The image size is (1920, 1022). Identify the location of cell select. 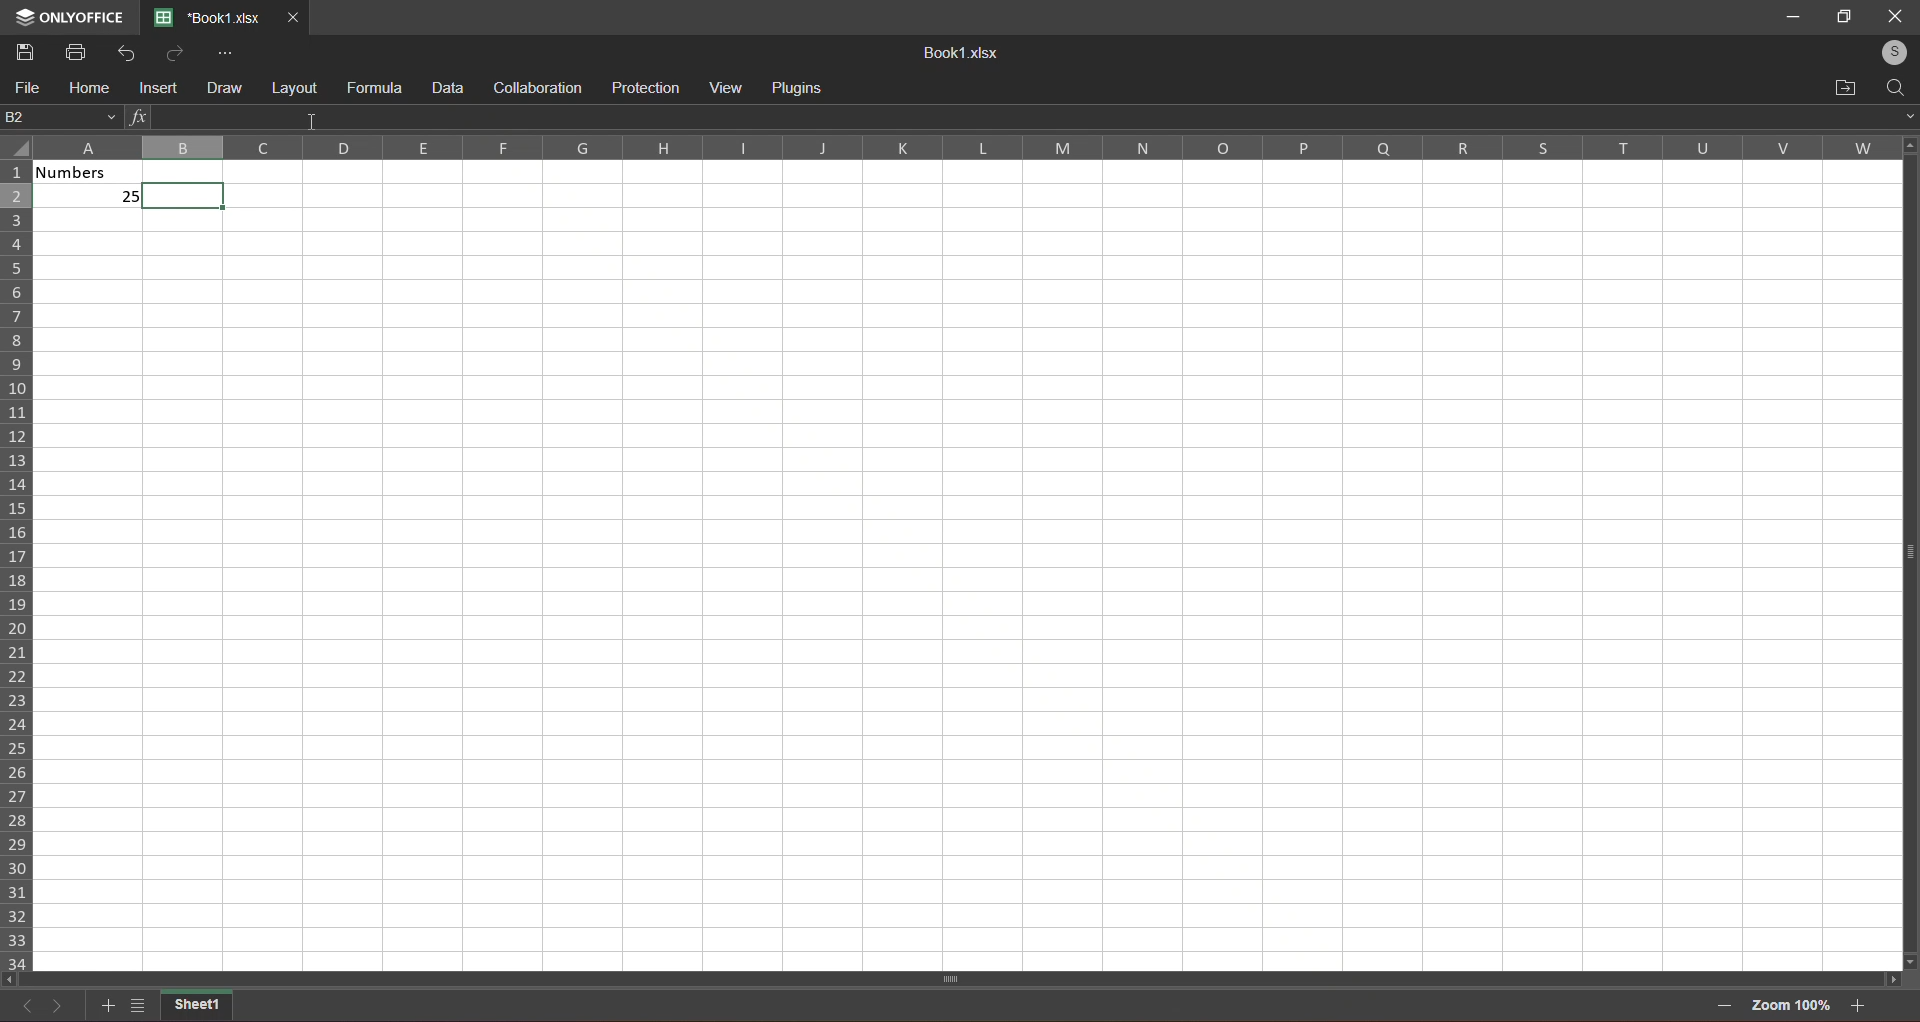
(193, 195).